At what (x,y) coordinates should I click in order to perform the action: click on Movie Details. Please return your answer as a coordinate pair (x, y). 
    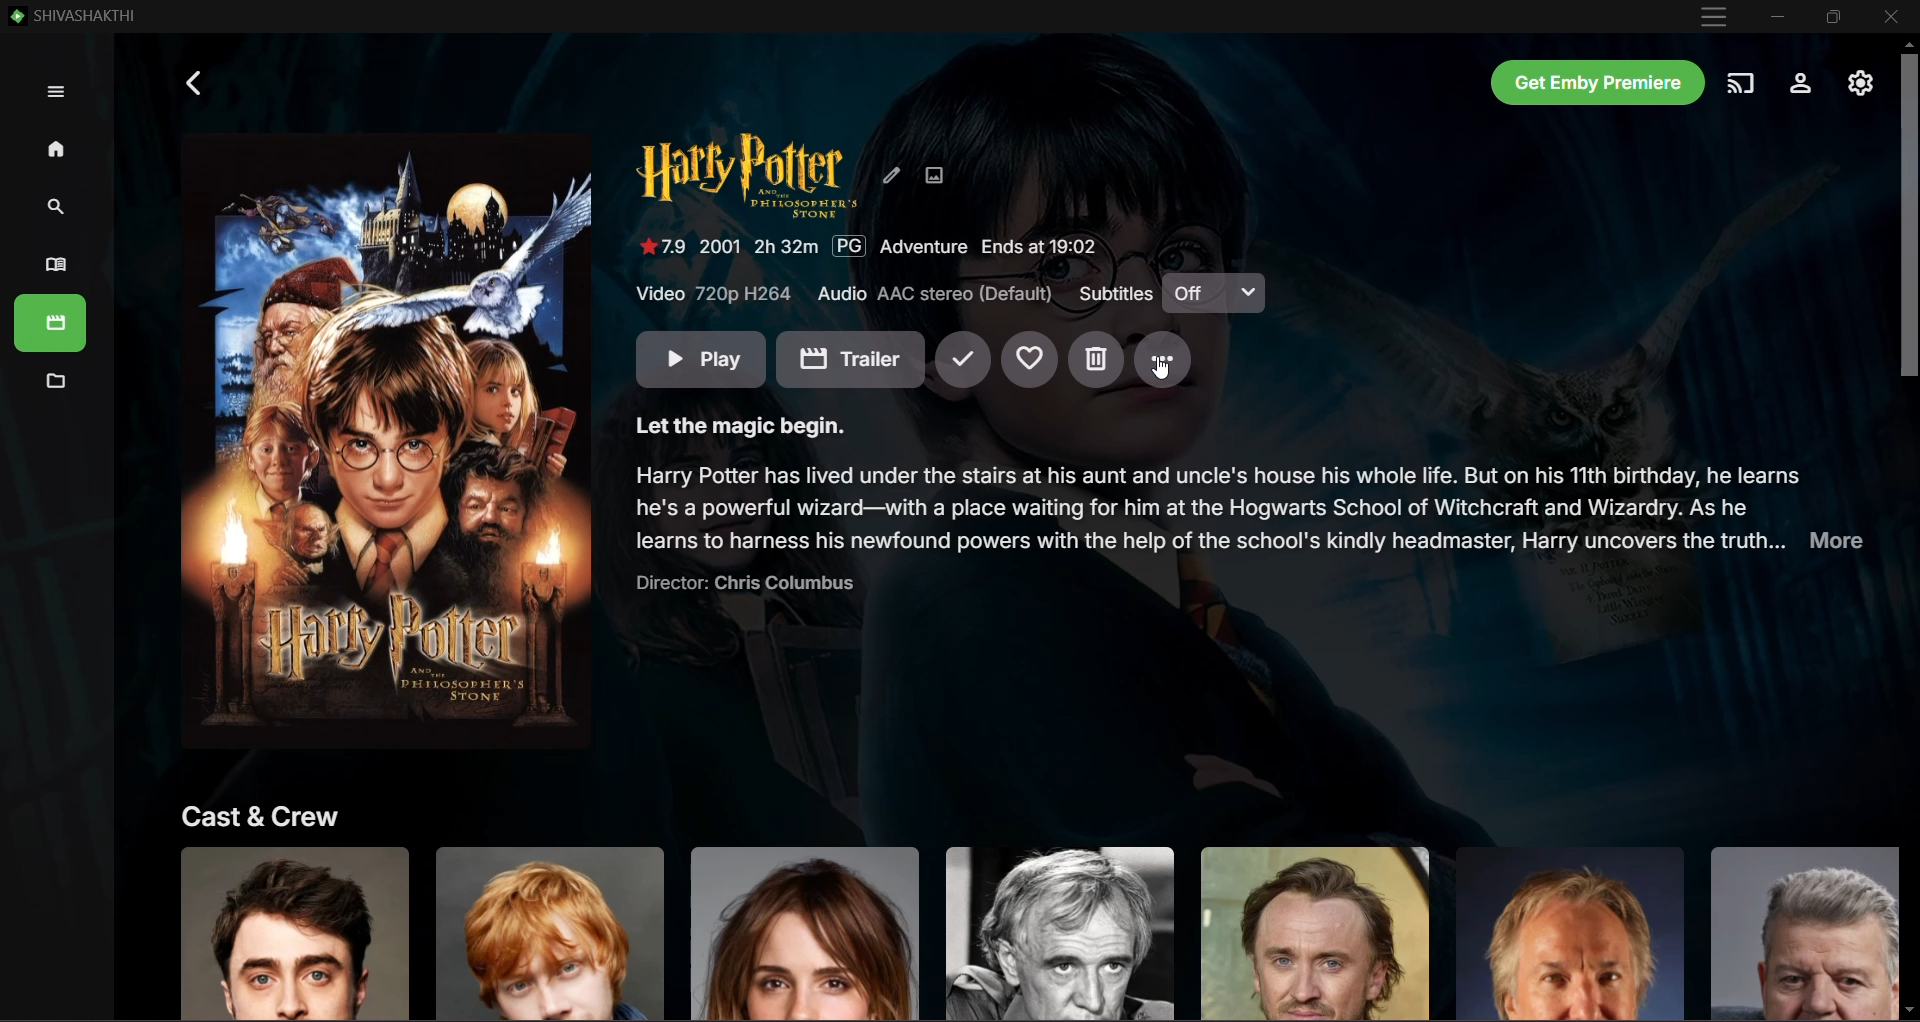
    Looking at the image, I should click on (868, 247).